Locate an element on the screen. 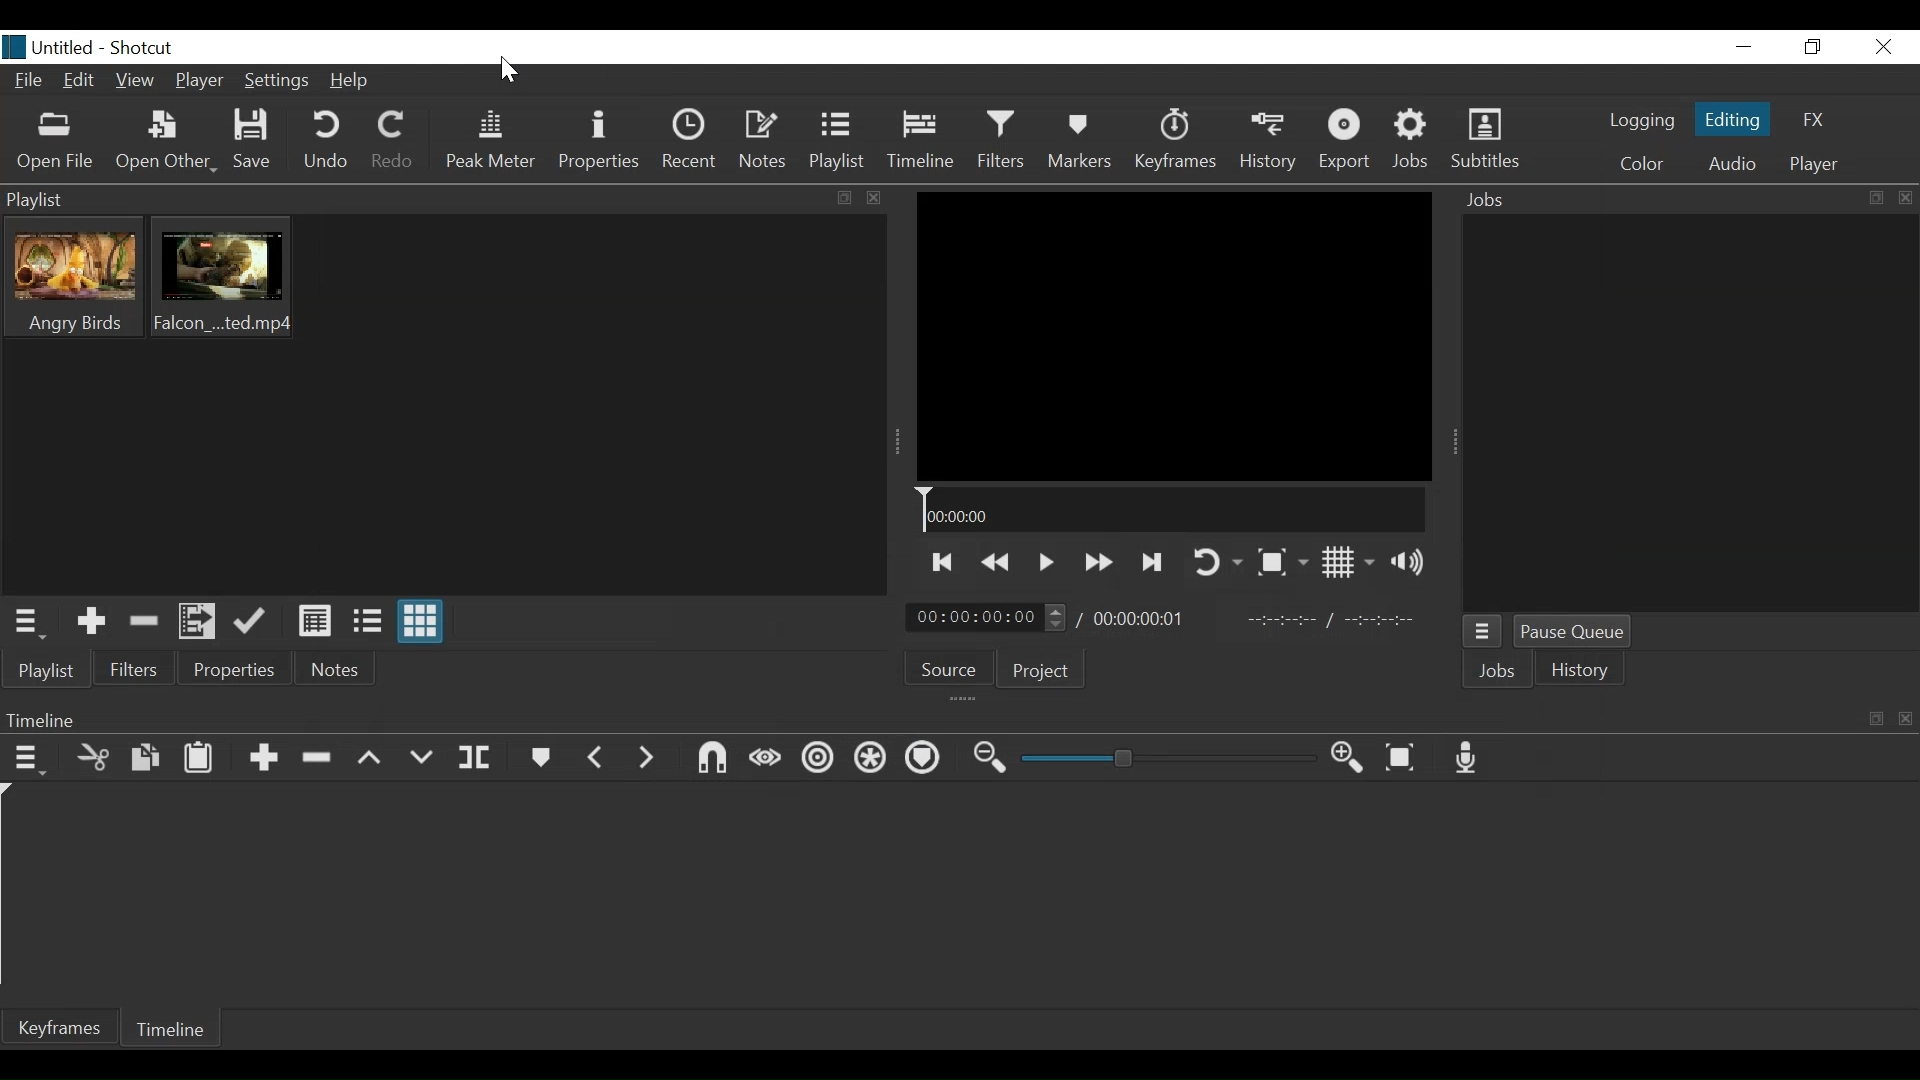 Image resolution: width=1920 pixels, height=1080 pixels. Overwrite is located at coordinates (421, 758).